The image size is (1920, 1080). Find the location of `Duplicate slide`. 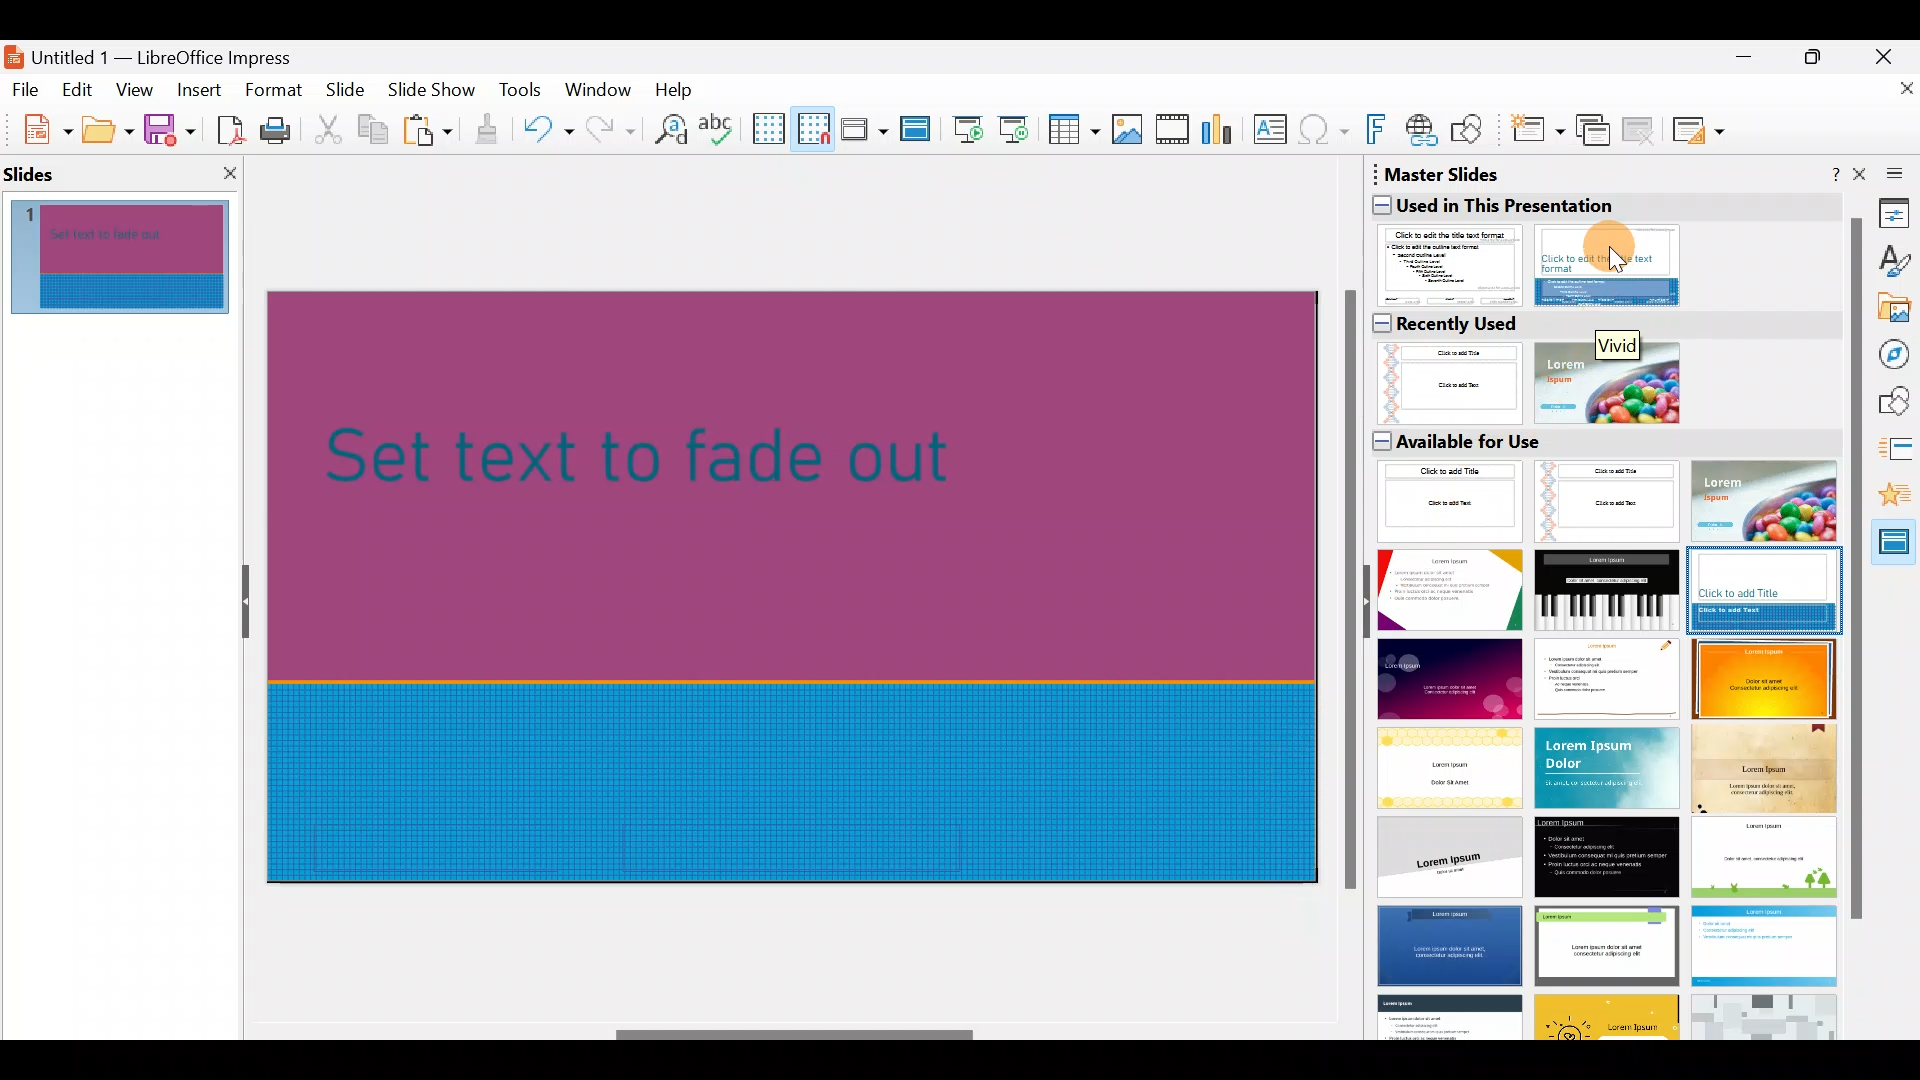

Duplicate slide is located at coordinates (1596, 131).